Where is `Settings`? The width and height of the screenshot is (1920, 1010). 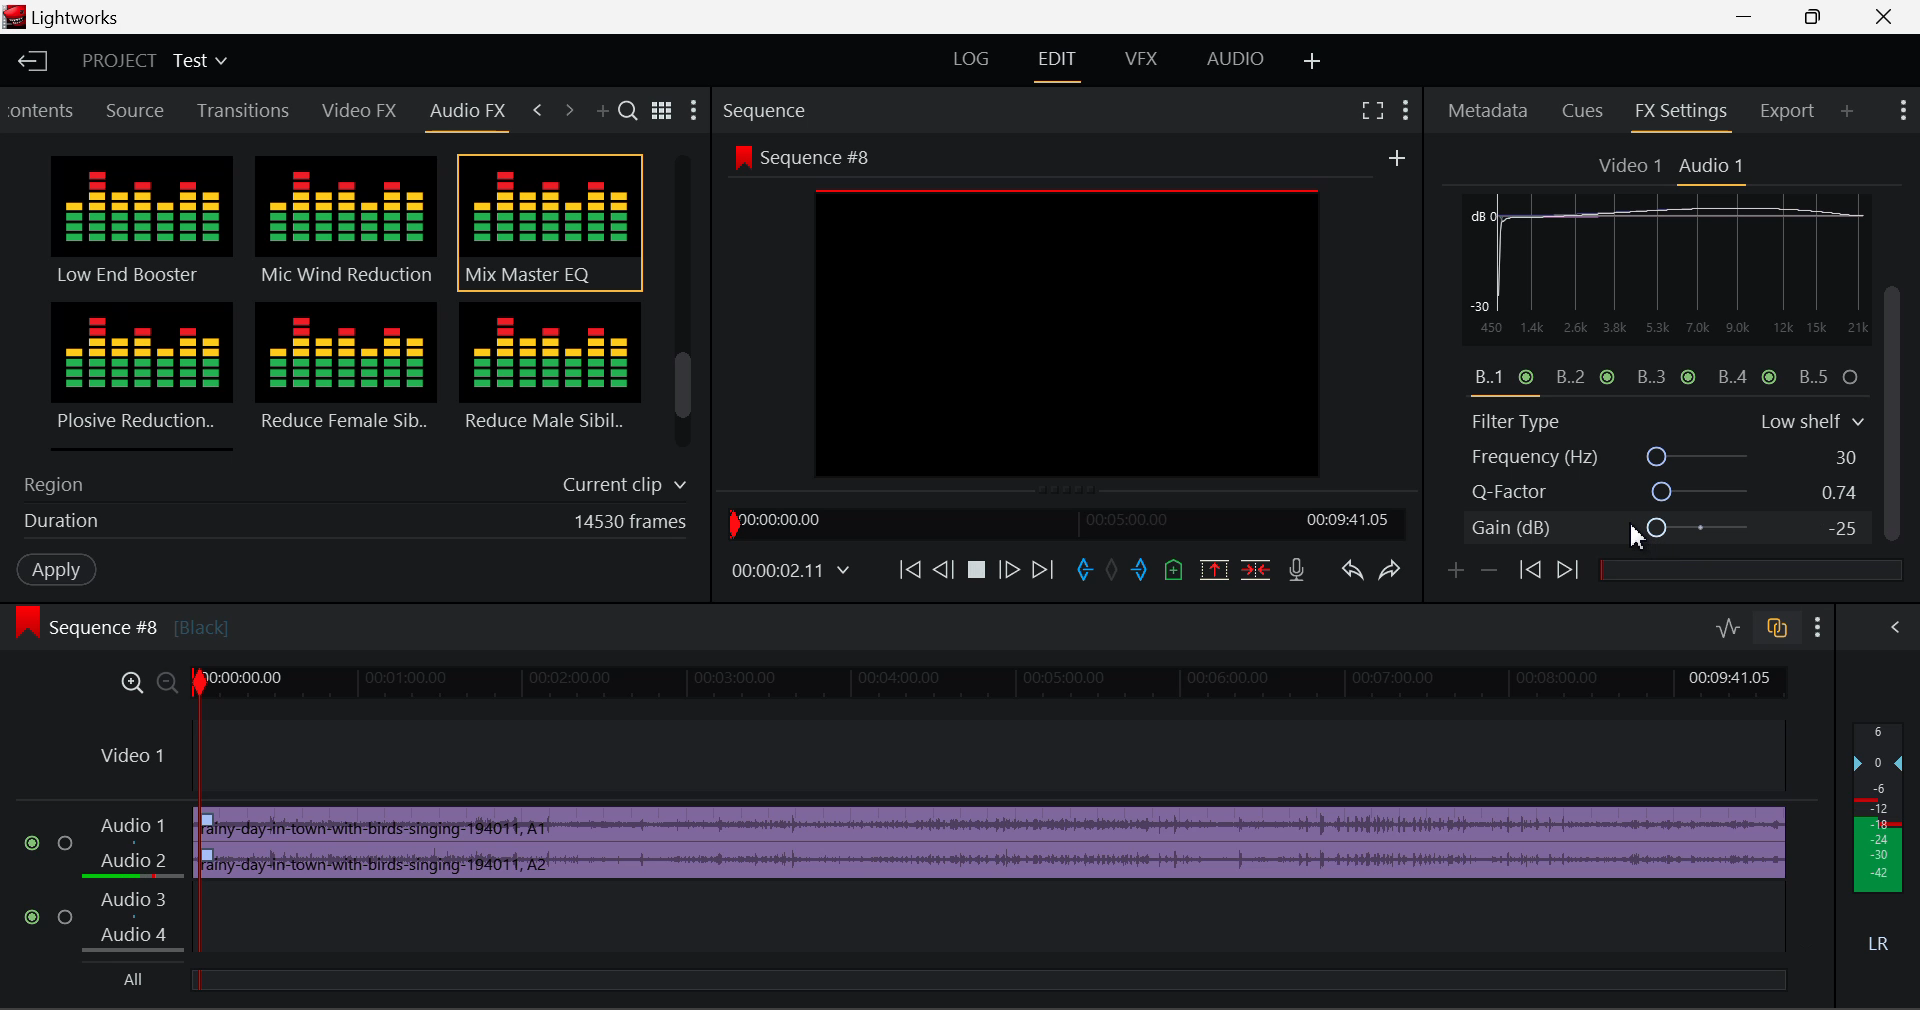
Settings is located at coordinates (695, 113).